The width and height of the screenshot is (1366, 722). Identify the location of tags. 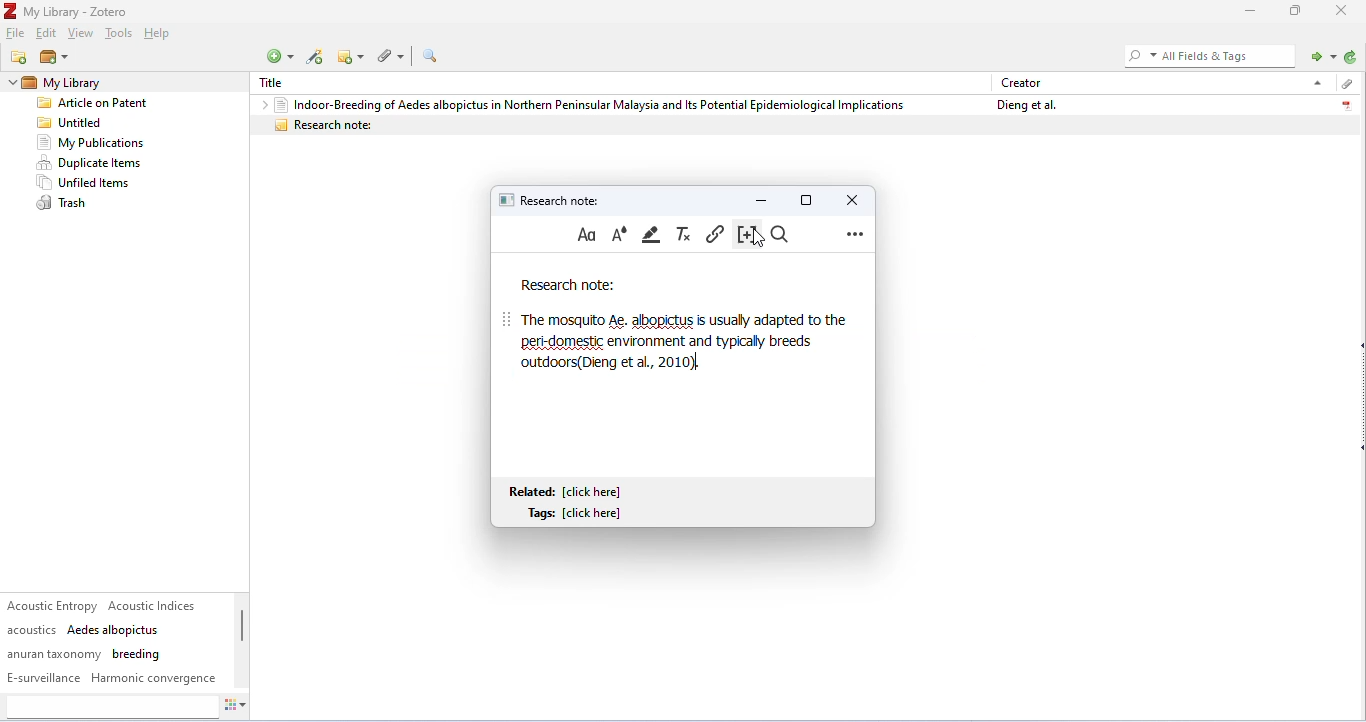
(579, 514).